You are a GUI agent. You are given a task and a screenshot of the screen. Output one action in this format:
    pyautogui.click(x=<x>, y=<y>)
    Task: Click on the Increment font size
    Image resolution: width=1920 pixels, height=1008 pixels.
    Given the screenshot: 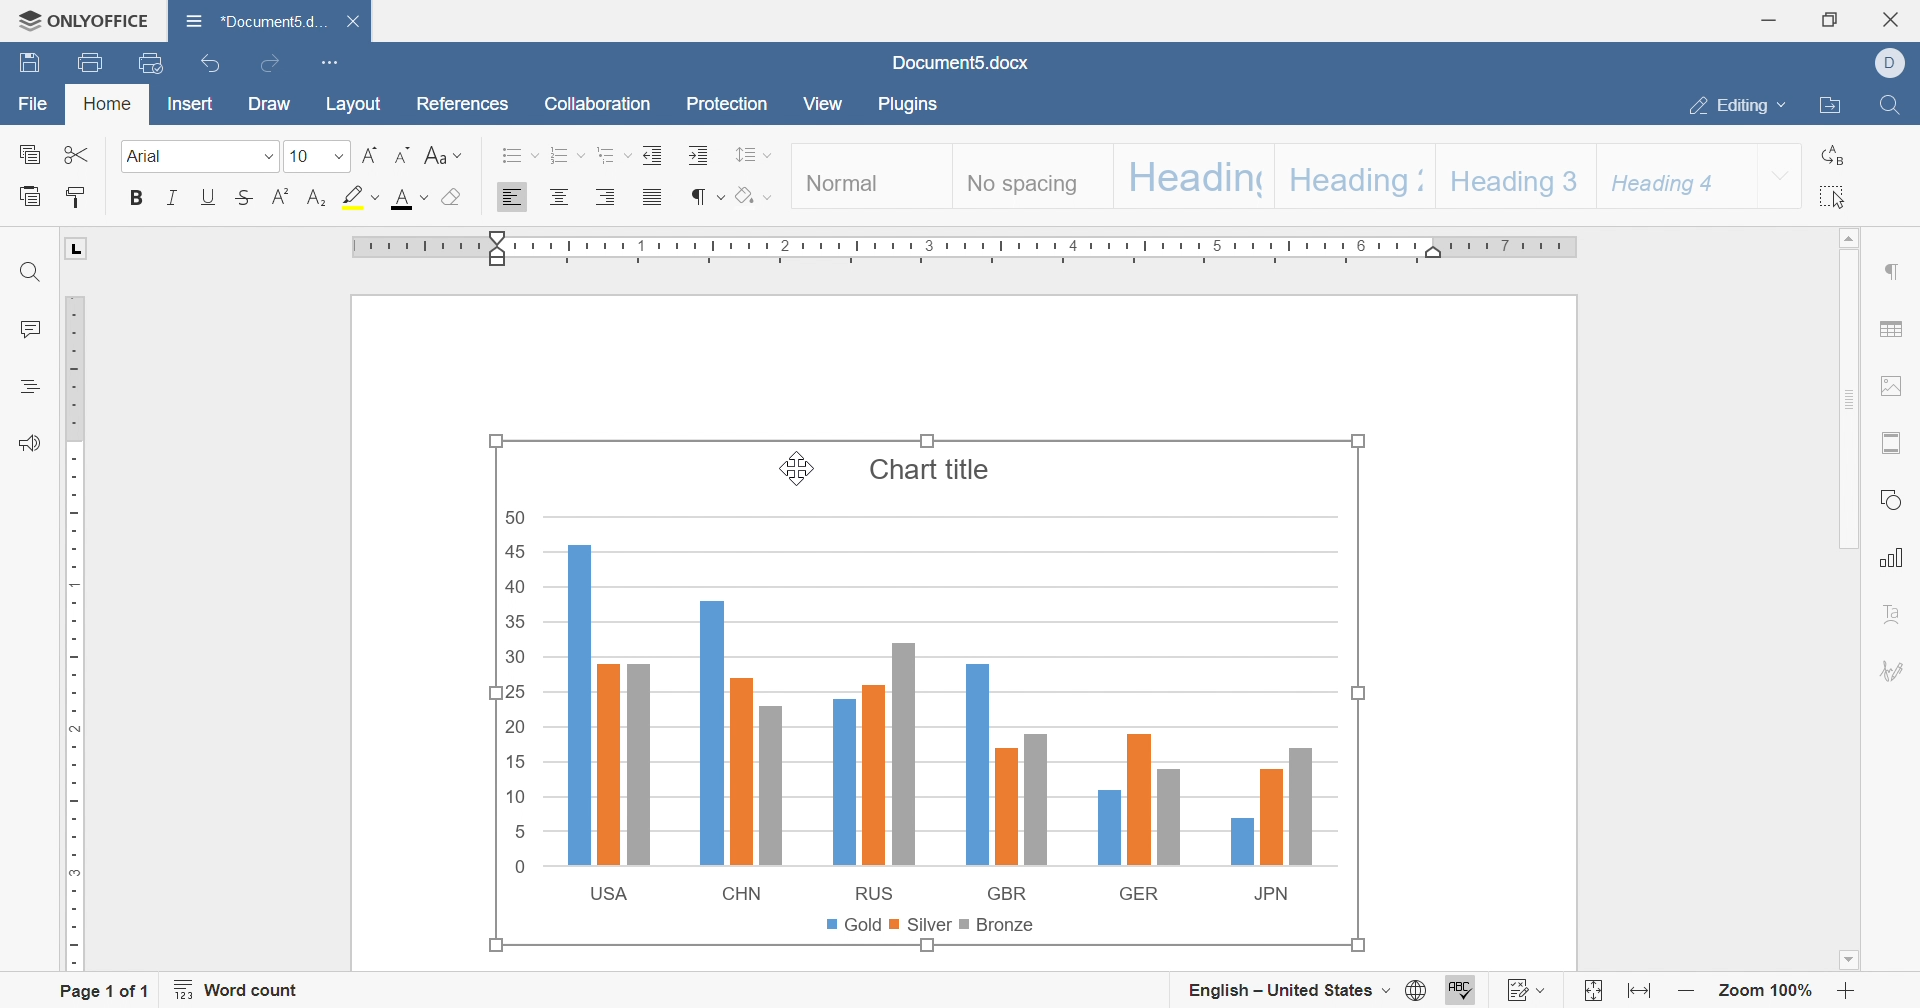 What is the action you would take?
    pyautogui.click(x=371, y=156)
    